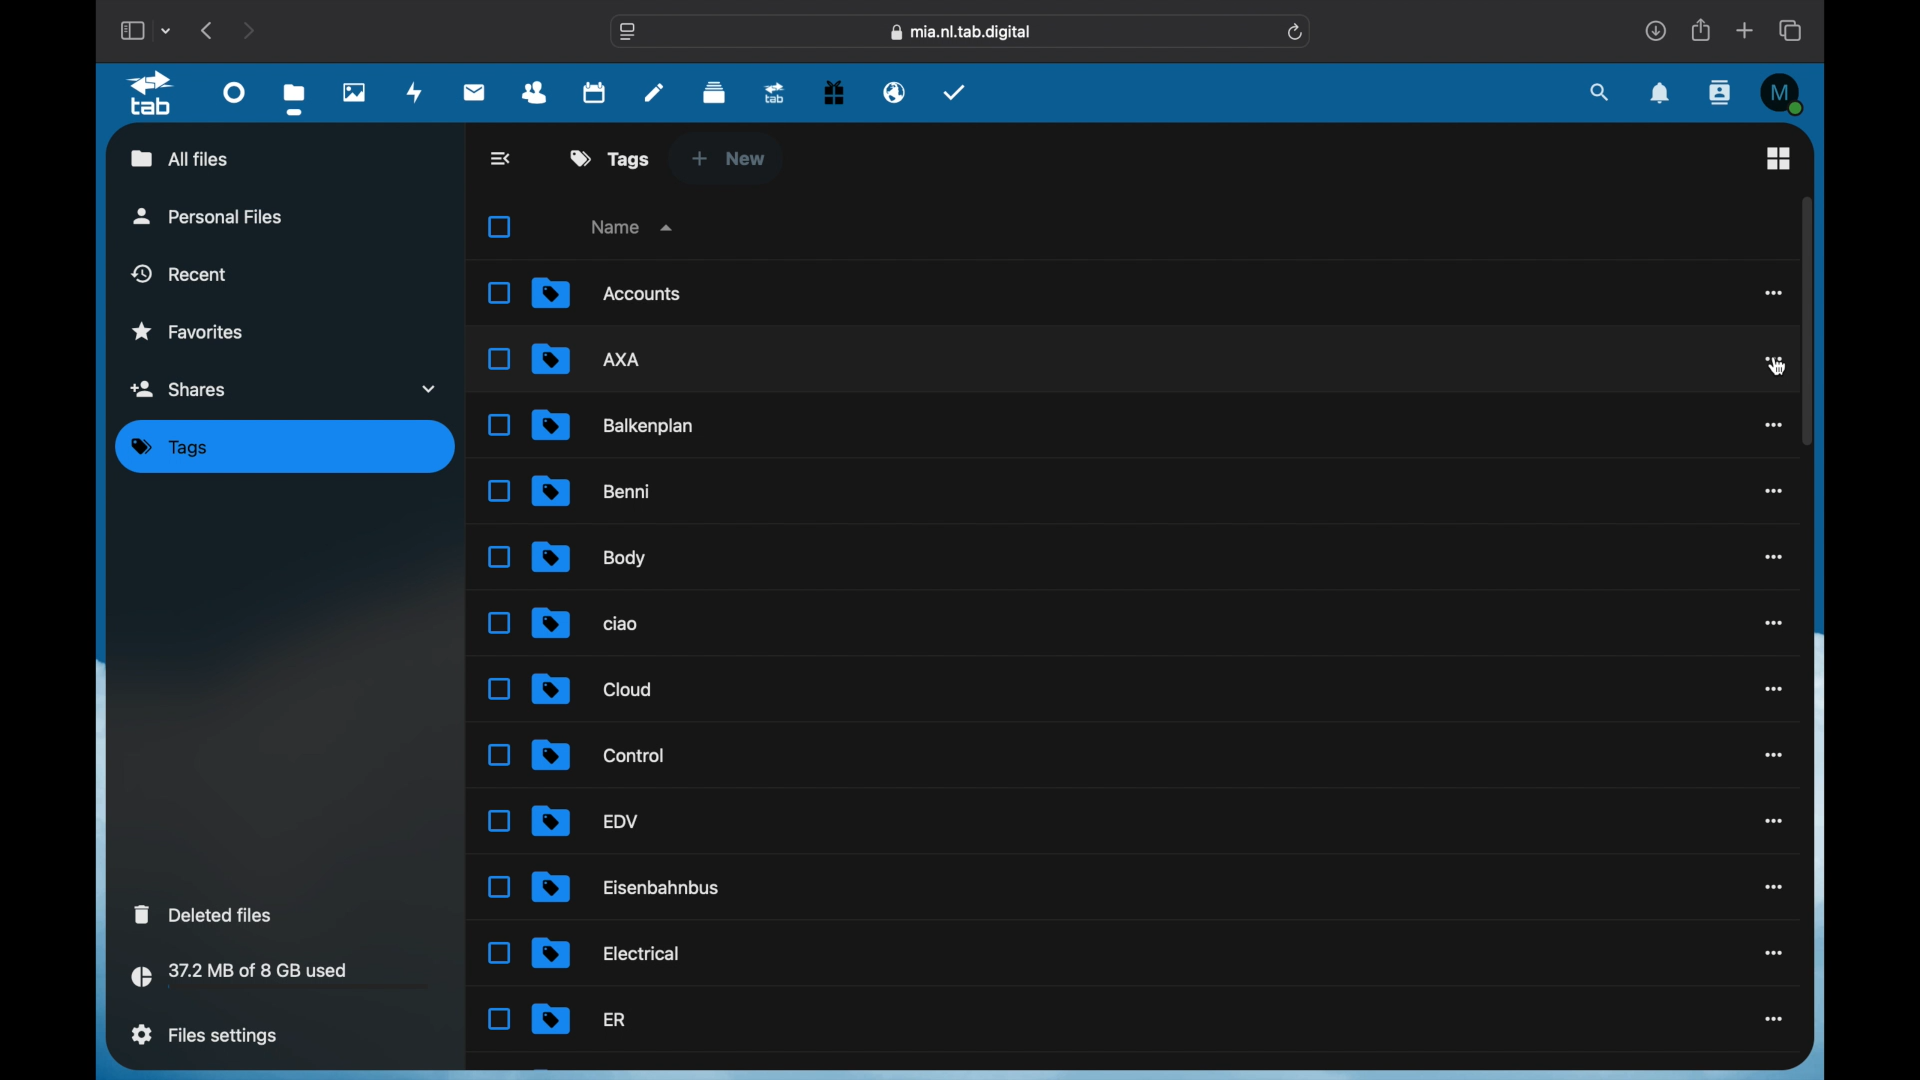  Describe the element at coordinates (187, 332) in the screenshot. I see `favorites` at that location.